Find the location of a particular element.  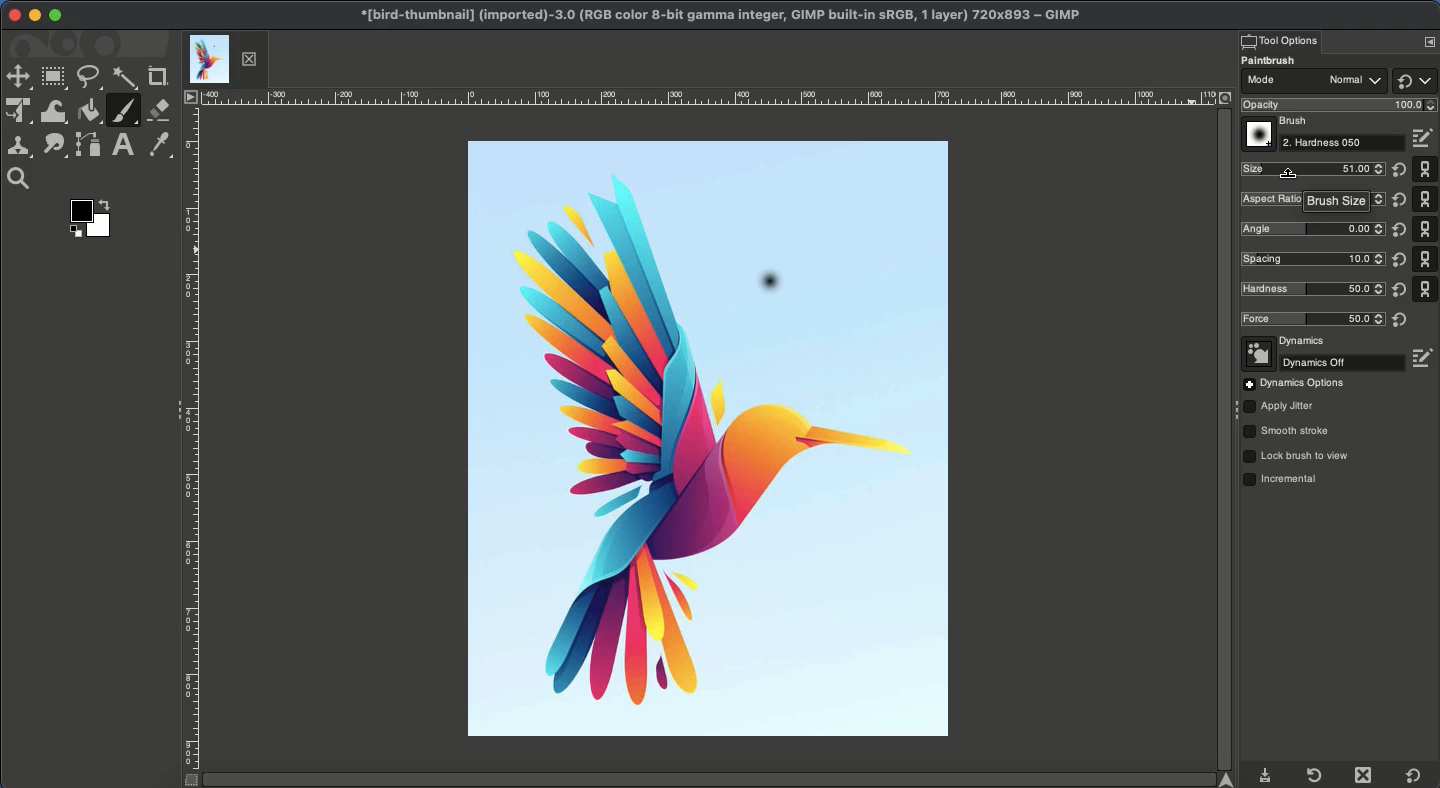

Move tool is located at coordinates (17, 78).